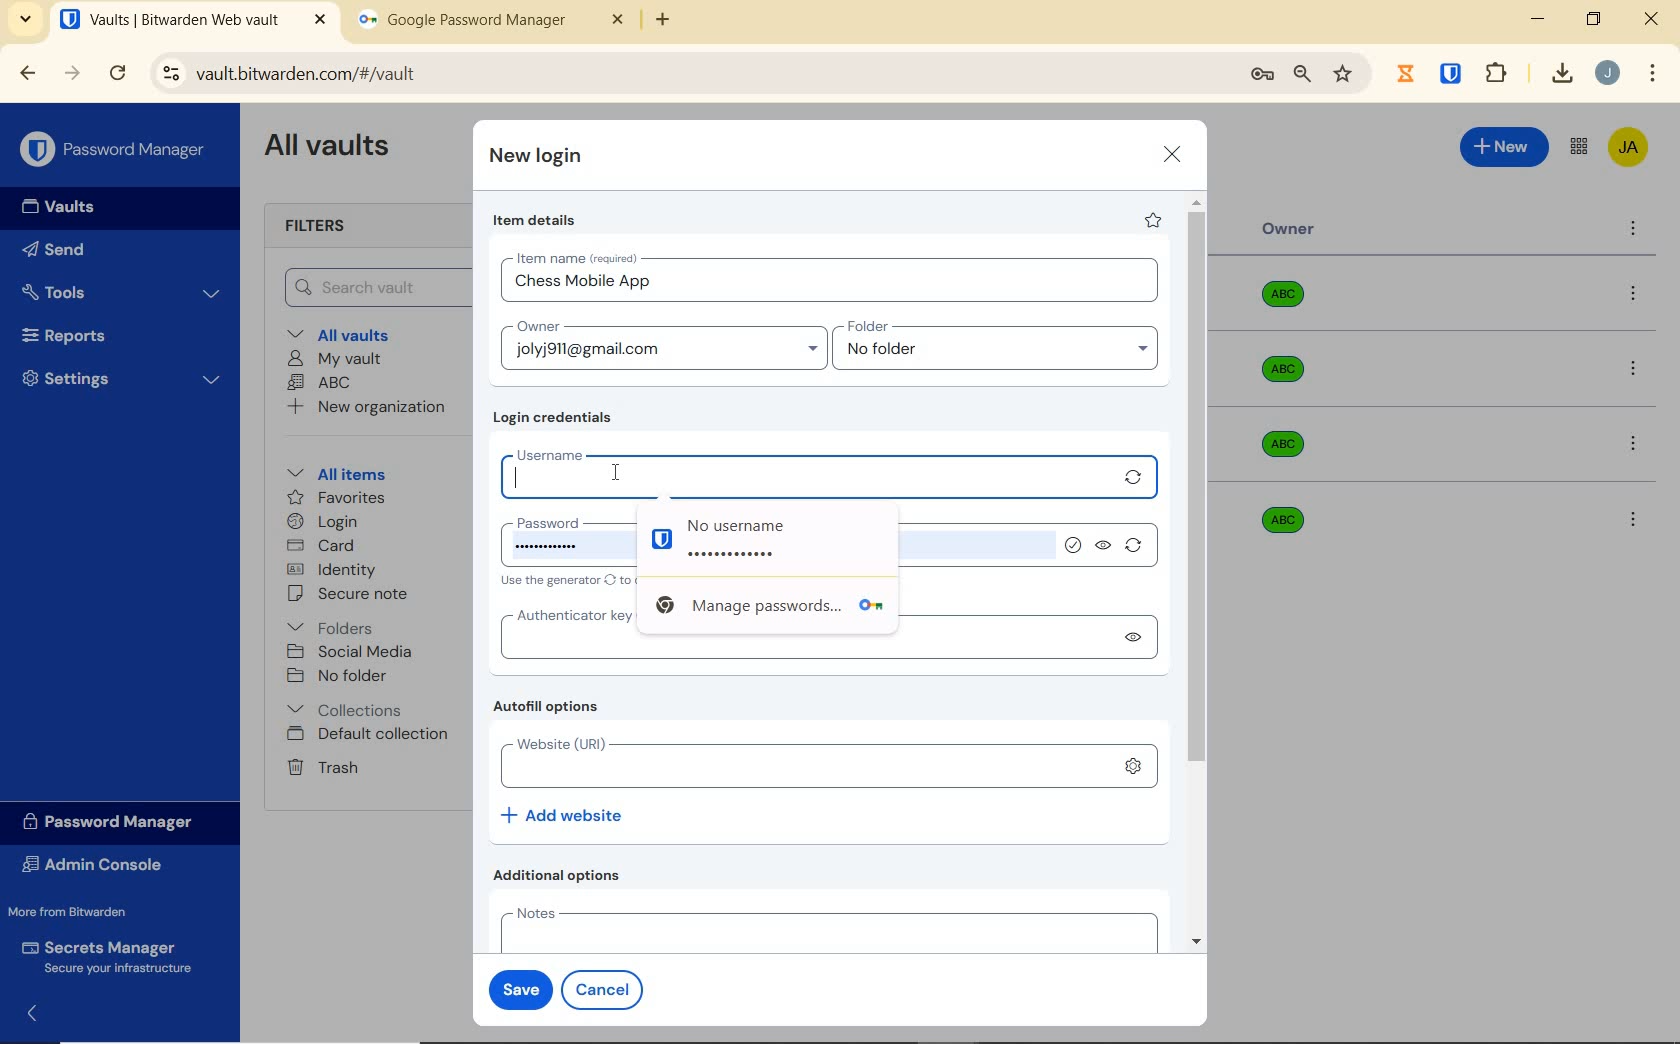 Image resolution: width=1680 pixels, height=1044 pixels. I want to click on good, so click(1077, 546).